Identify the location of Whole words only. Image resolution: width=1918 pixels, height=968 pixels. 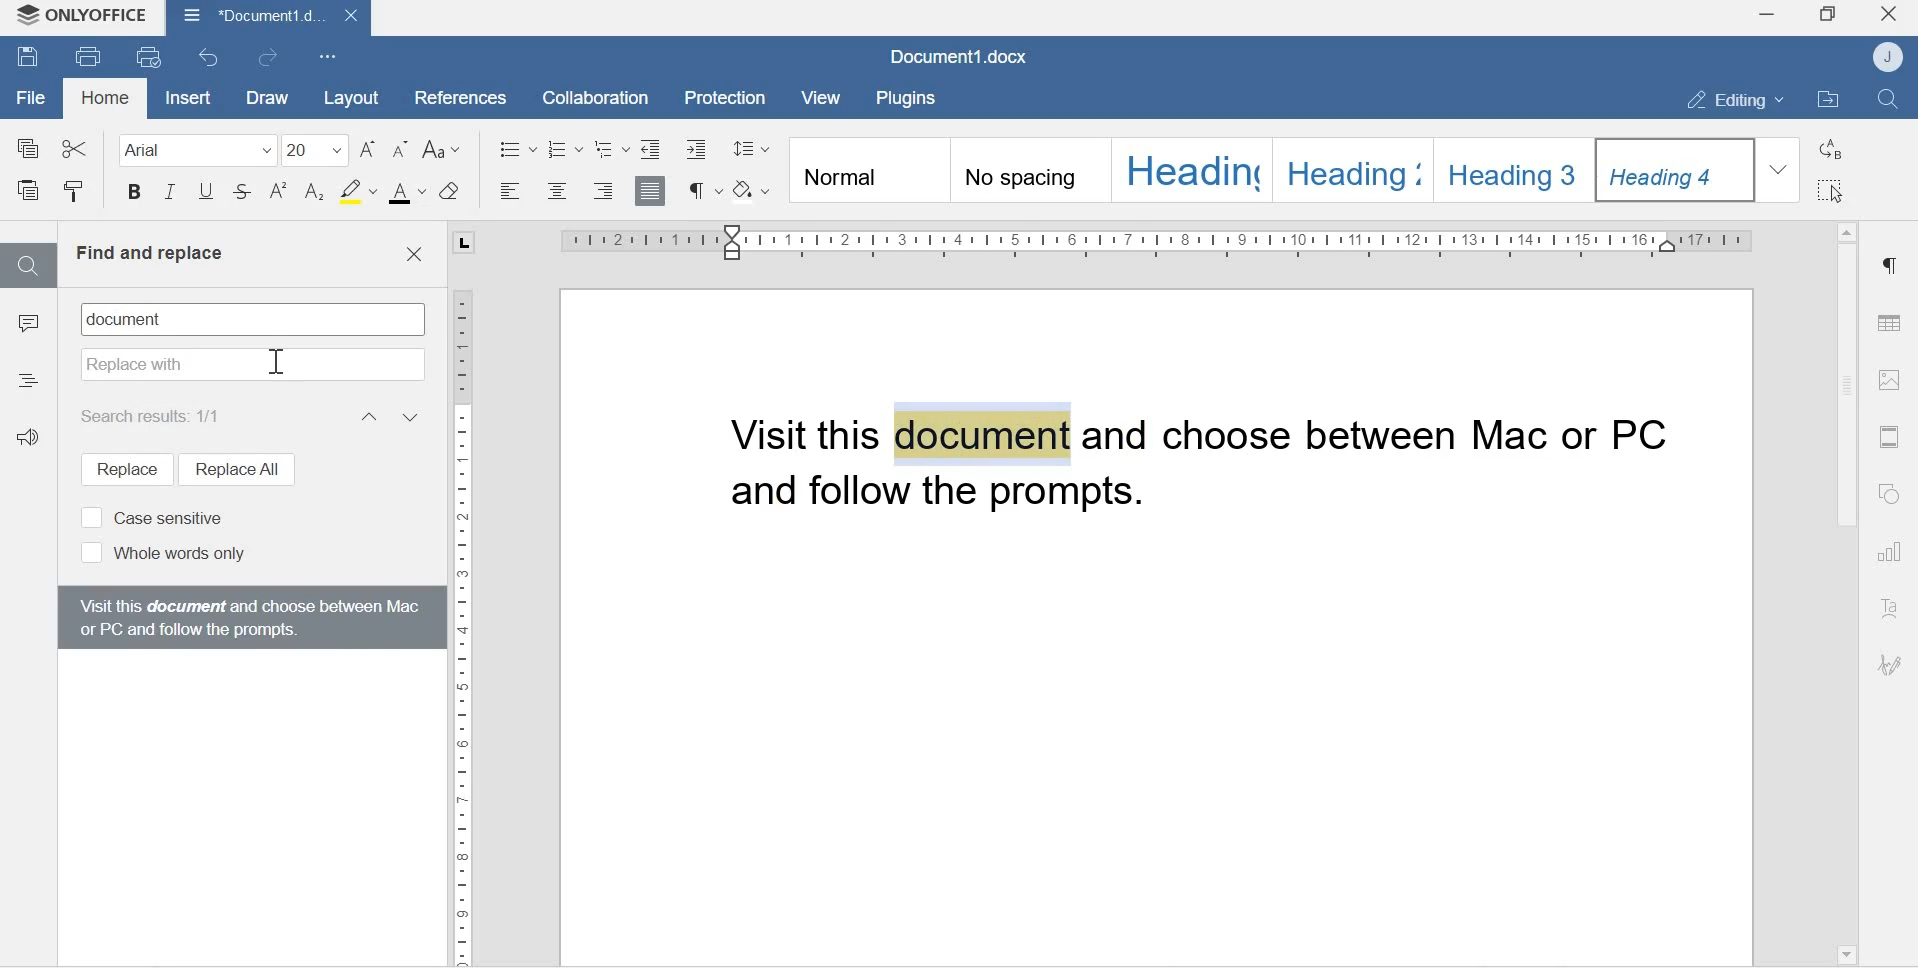
(160, 554).